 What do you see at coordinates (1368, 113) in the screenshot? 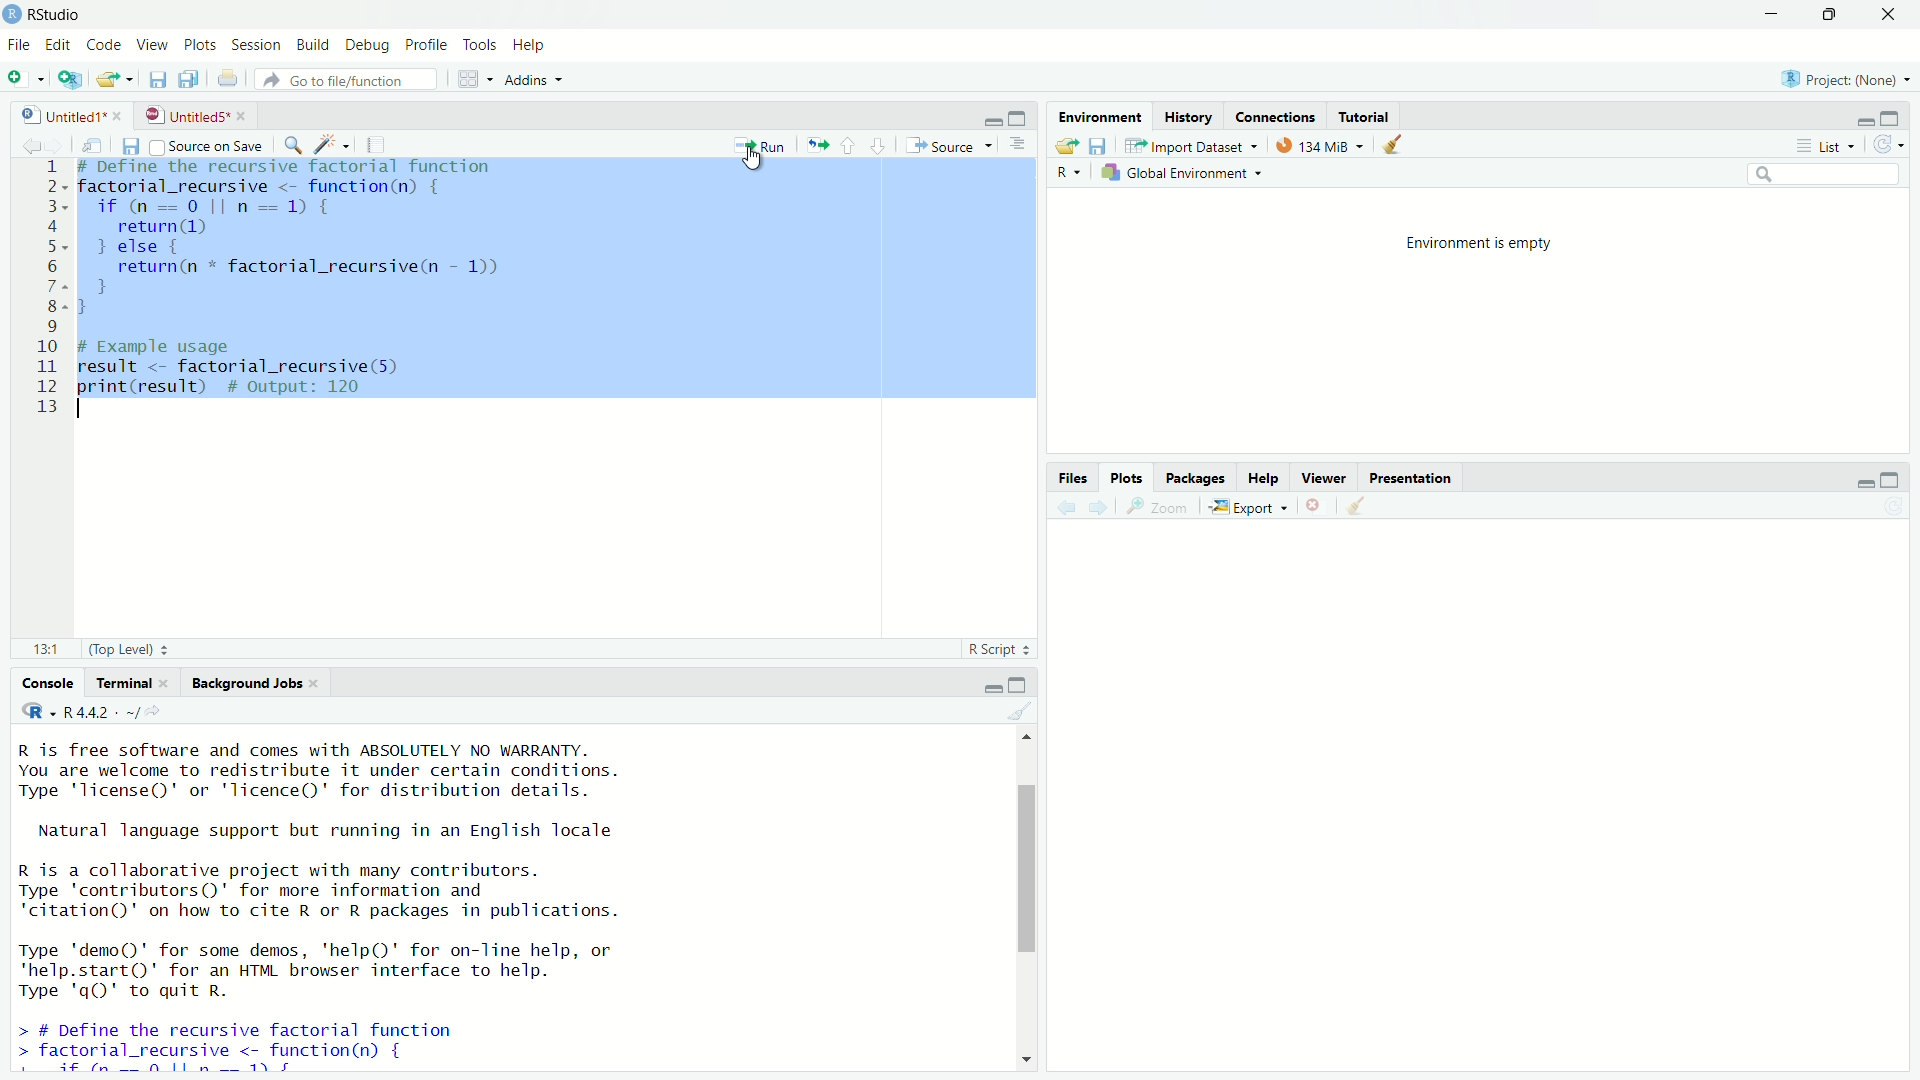
I see `Tutorial` at bounding box center [1368, 113].